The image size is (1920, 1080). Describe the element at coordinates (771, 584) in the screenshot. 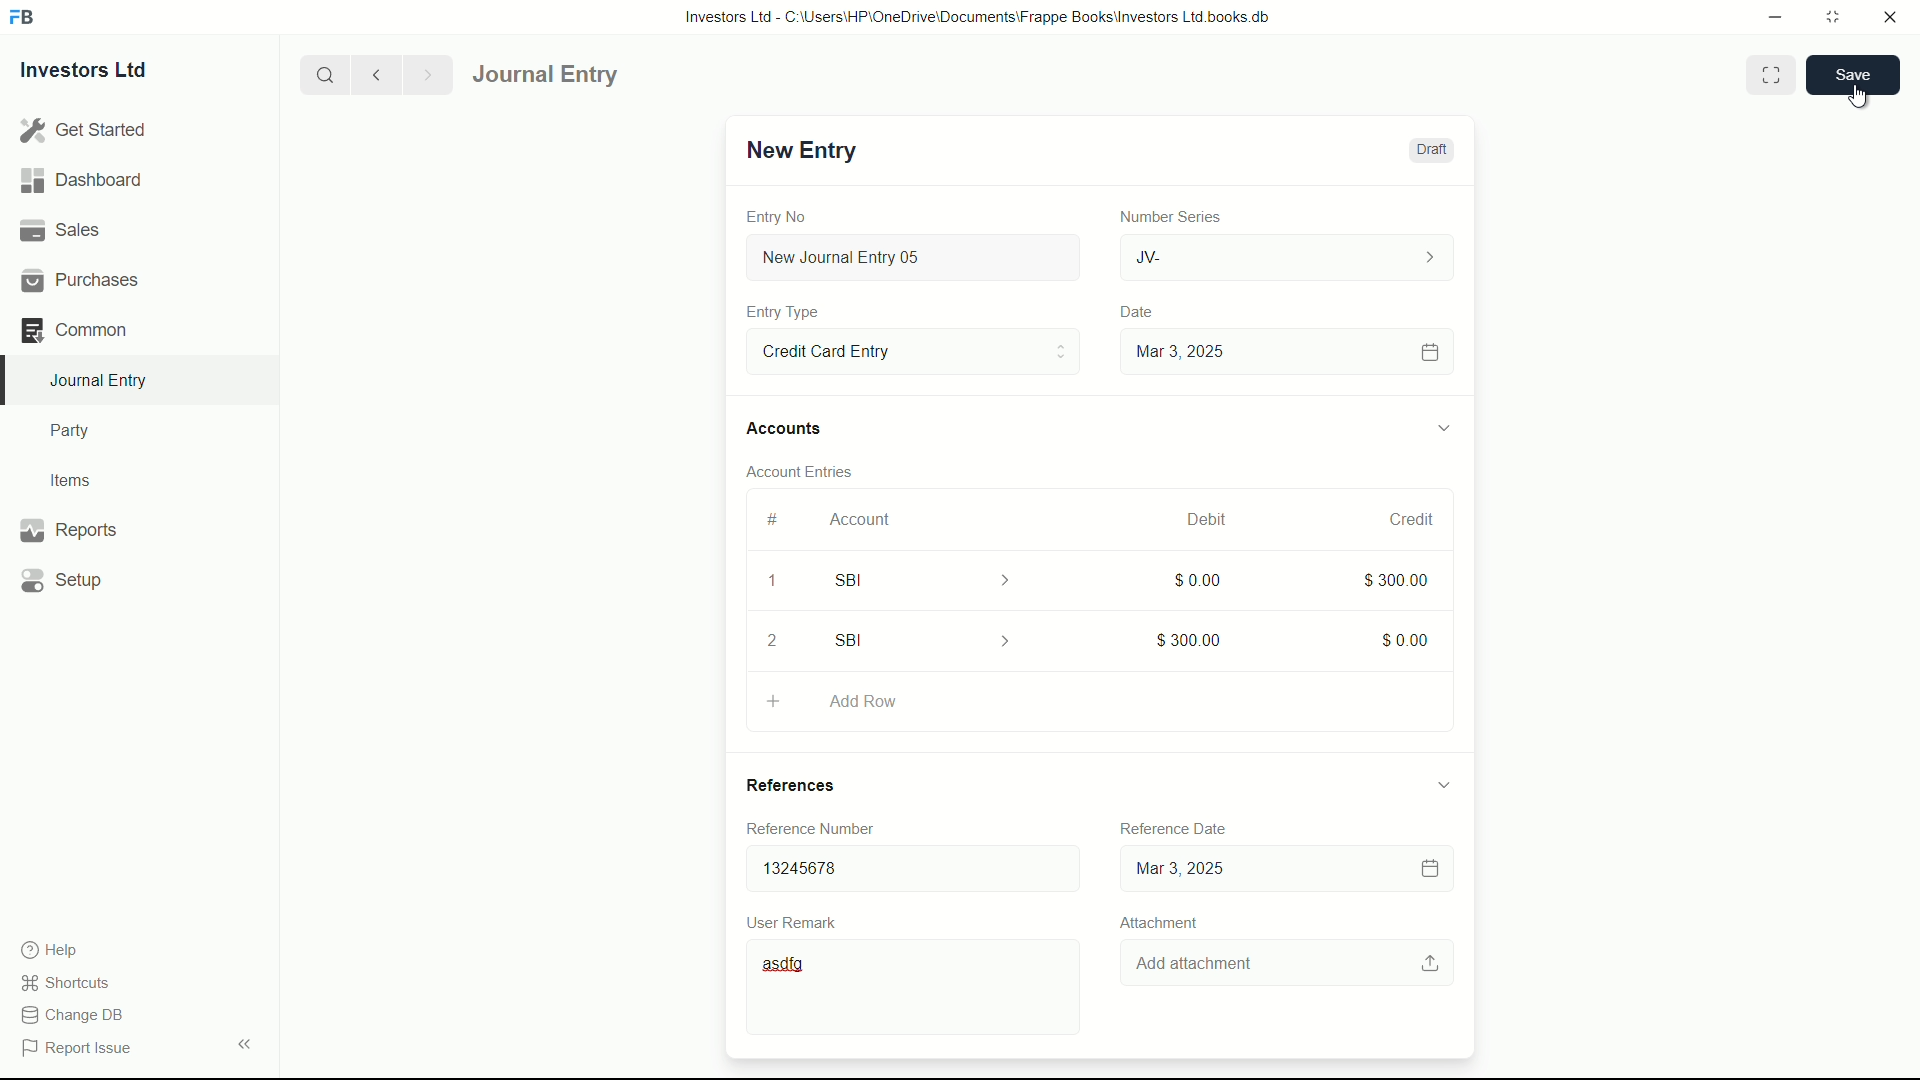

I see `1` at that location.